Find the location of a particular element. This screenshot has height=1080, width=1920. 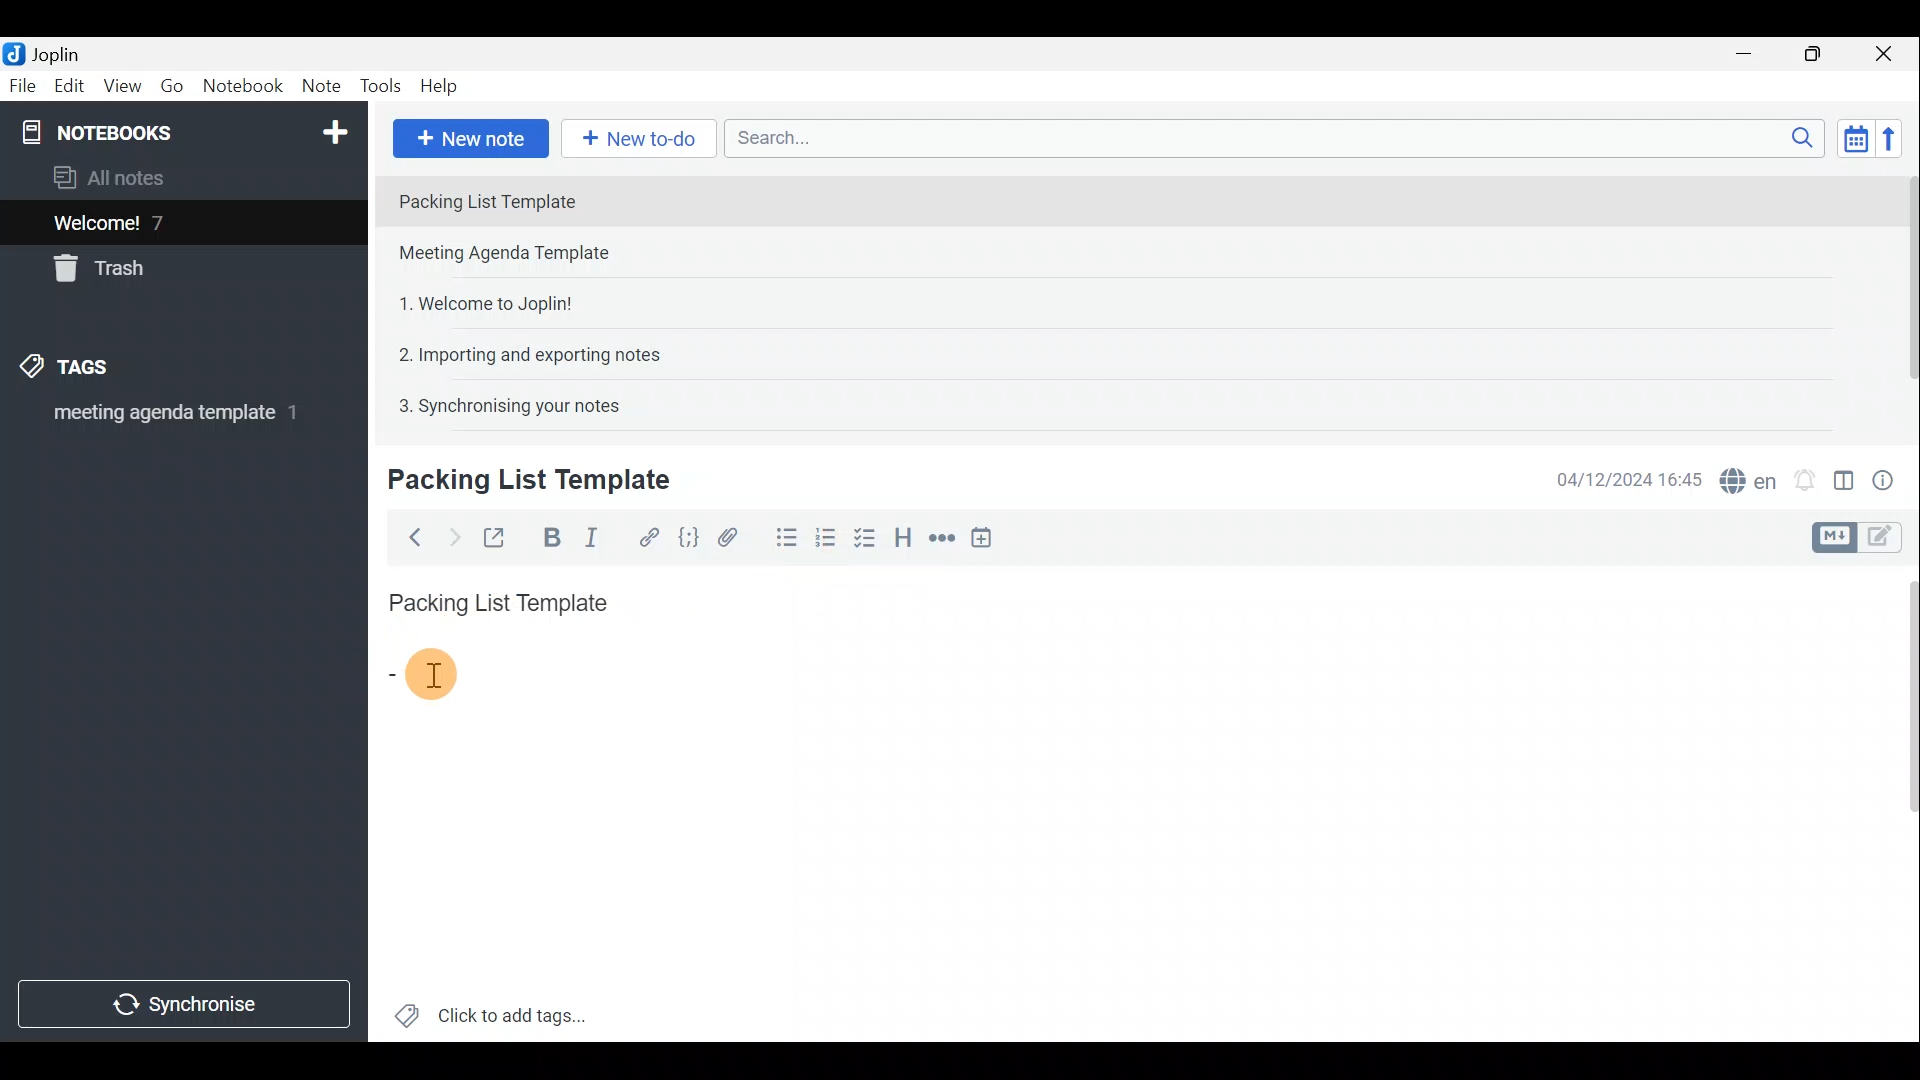

cursor is located at coordinates (433, 675).